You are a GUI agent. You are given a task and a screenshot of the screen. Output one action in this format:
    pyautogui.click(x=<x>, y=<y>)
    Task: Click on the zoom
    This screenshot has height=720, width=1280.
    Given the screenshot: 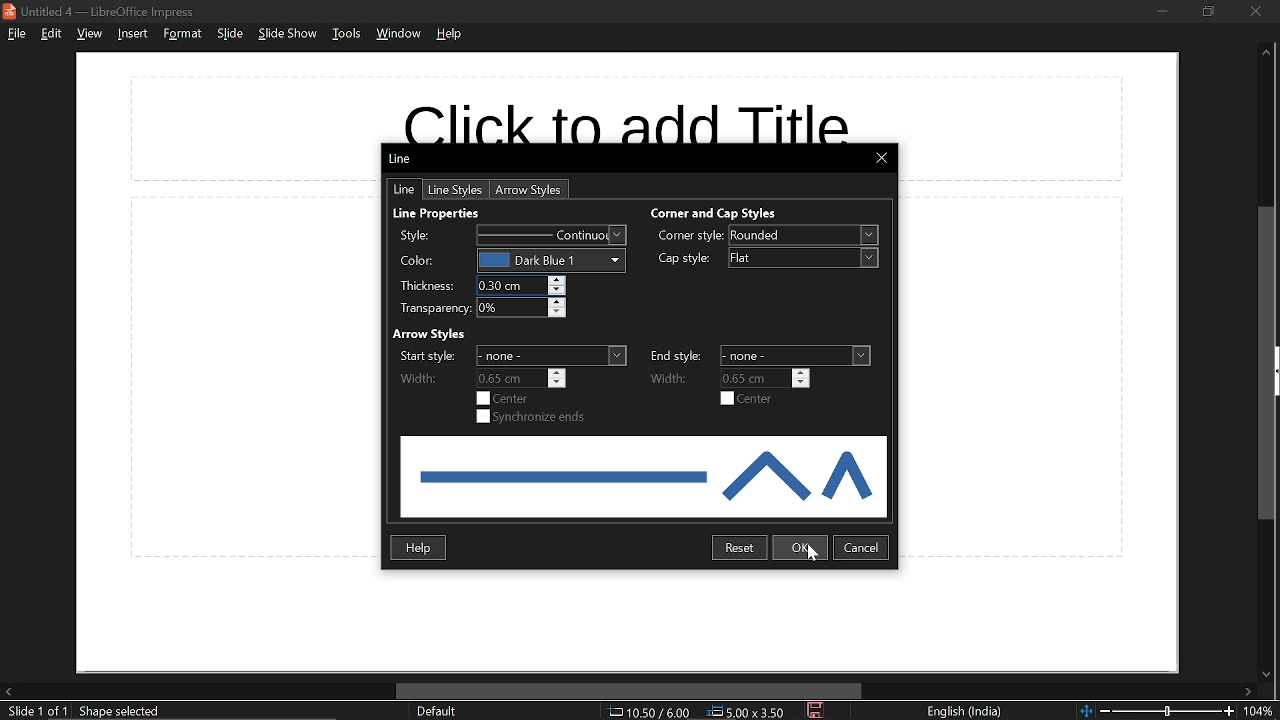 What is the action you would take?
    pyautogui.click(x=1262, y=712)
    